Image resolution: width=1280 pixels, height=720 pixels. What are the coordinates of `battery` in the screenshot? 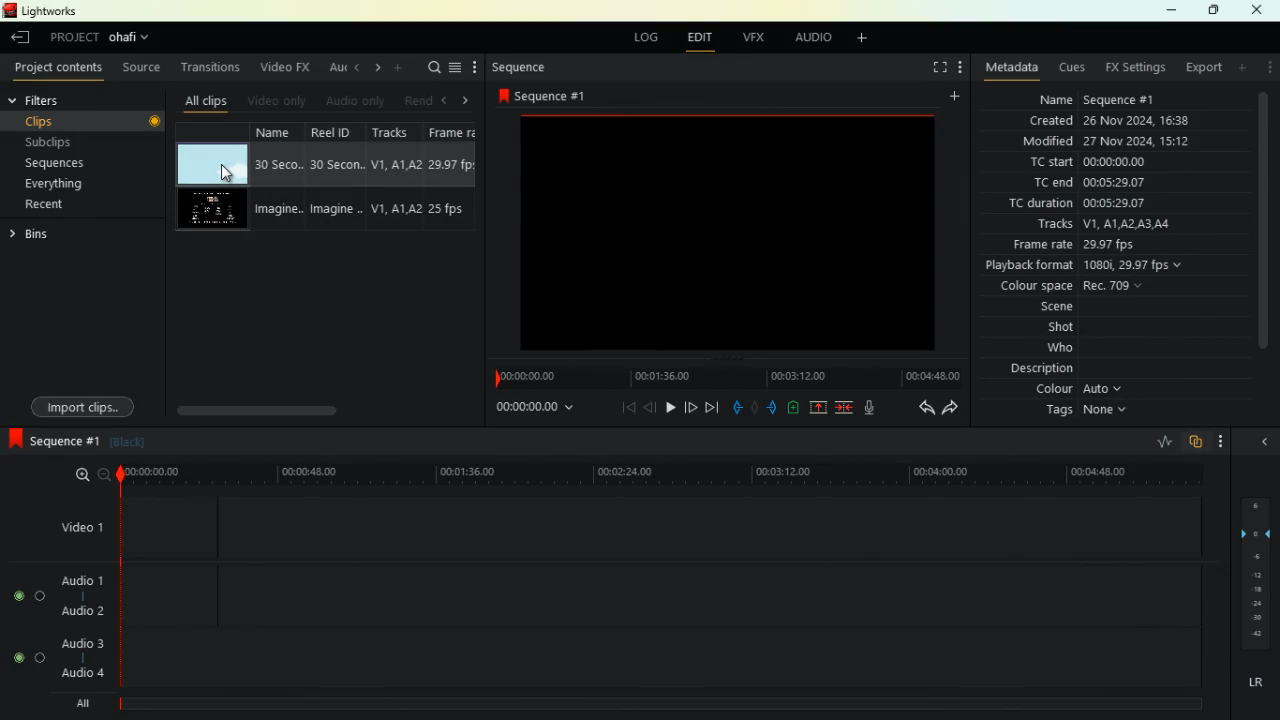 It's located at (792, 410).